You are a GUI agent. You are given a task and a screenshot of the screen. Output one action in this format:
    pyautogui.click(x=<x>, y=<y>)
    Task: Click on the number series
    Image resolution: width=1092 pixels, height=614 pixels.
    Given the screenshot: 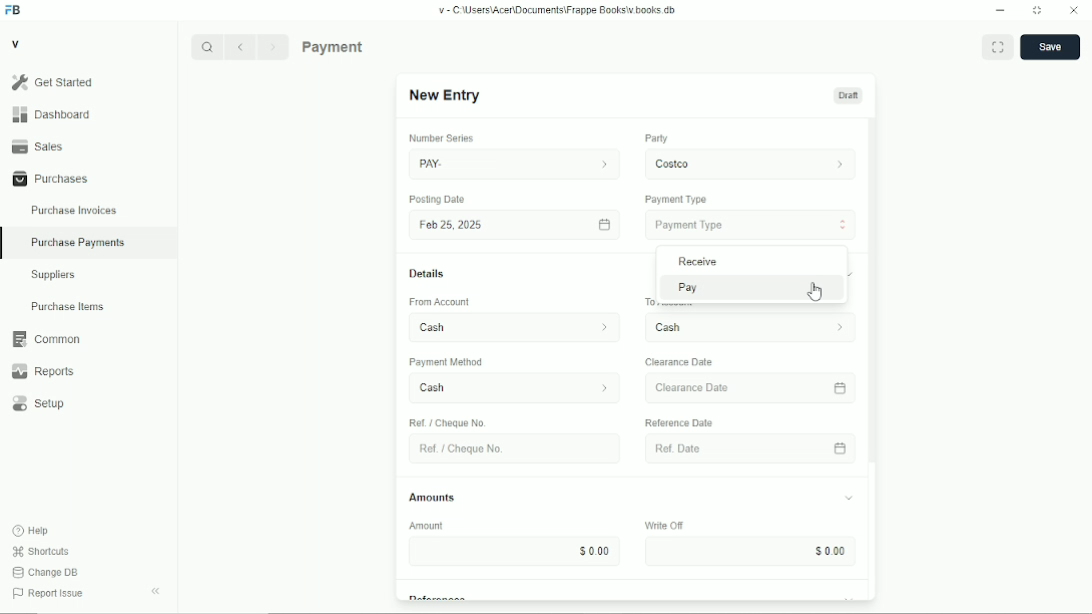 What is the action you would take?
    pyautogui.click(x=437, y=139)
    